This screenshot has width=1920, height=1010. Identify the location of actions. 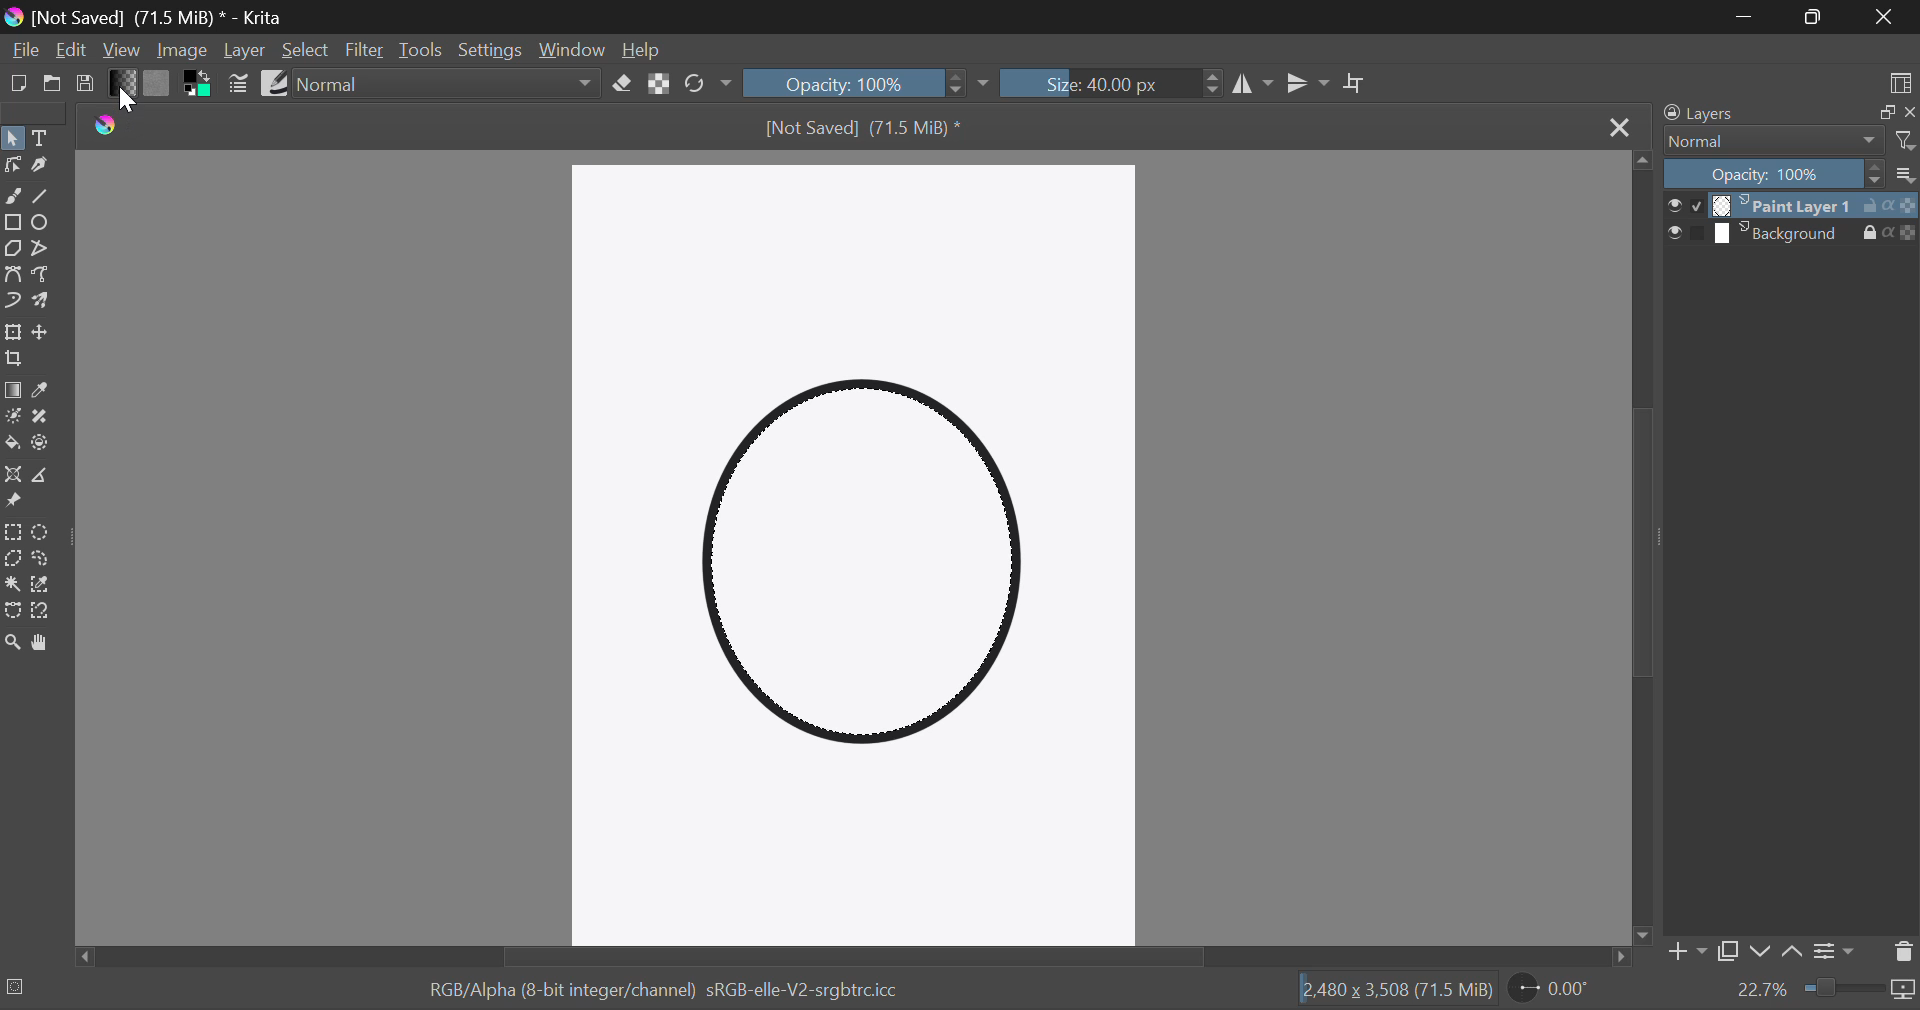
(1889, 232).